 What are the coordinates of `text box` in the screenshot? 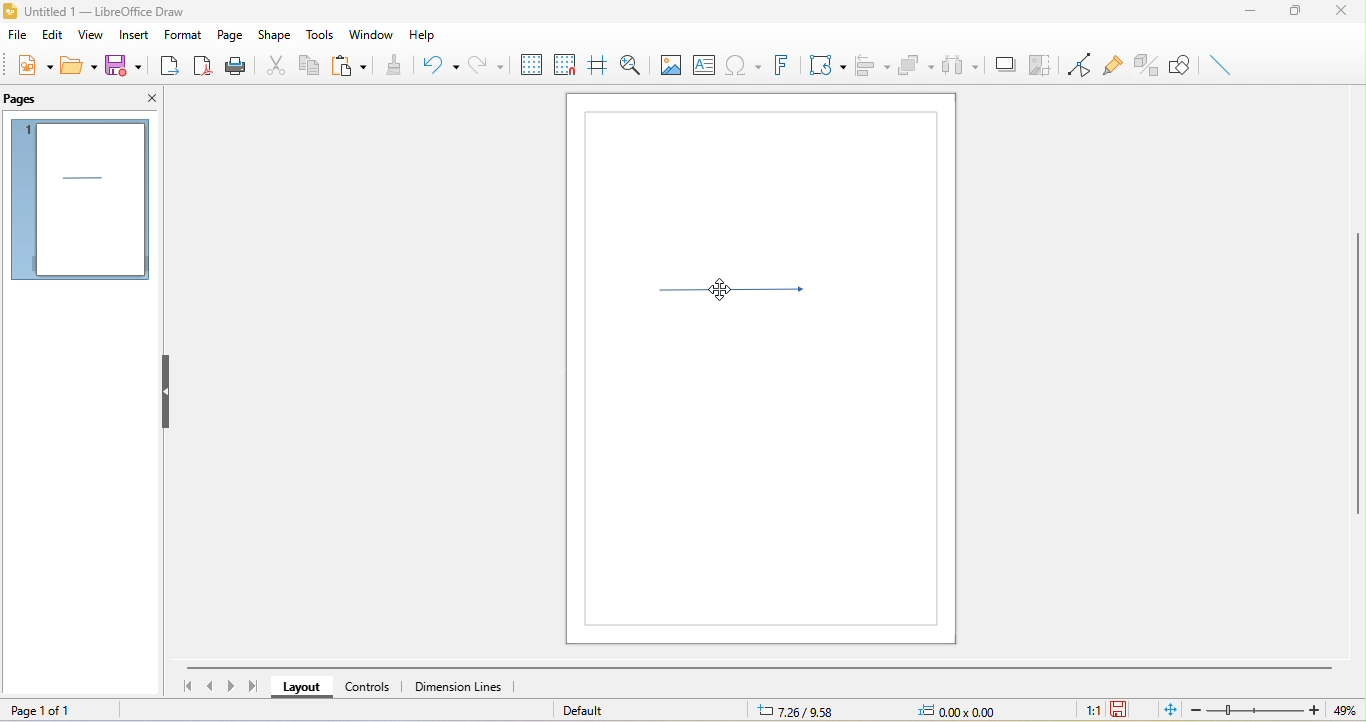 It's located at (704, 64).